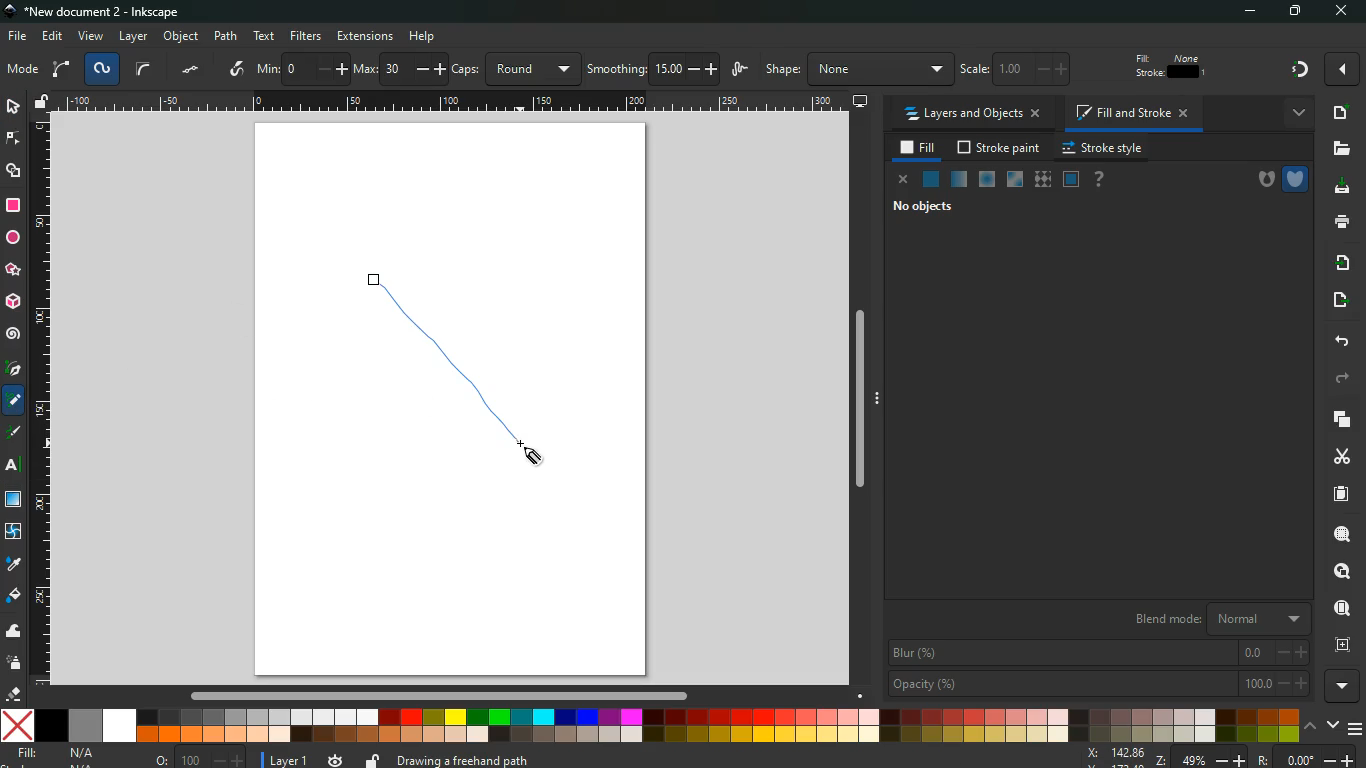 The image size is (1366, 768). What do you see at coordinates (13, 429) in the screenshot?
I see `description` at bounding box center [13, 429].